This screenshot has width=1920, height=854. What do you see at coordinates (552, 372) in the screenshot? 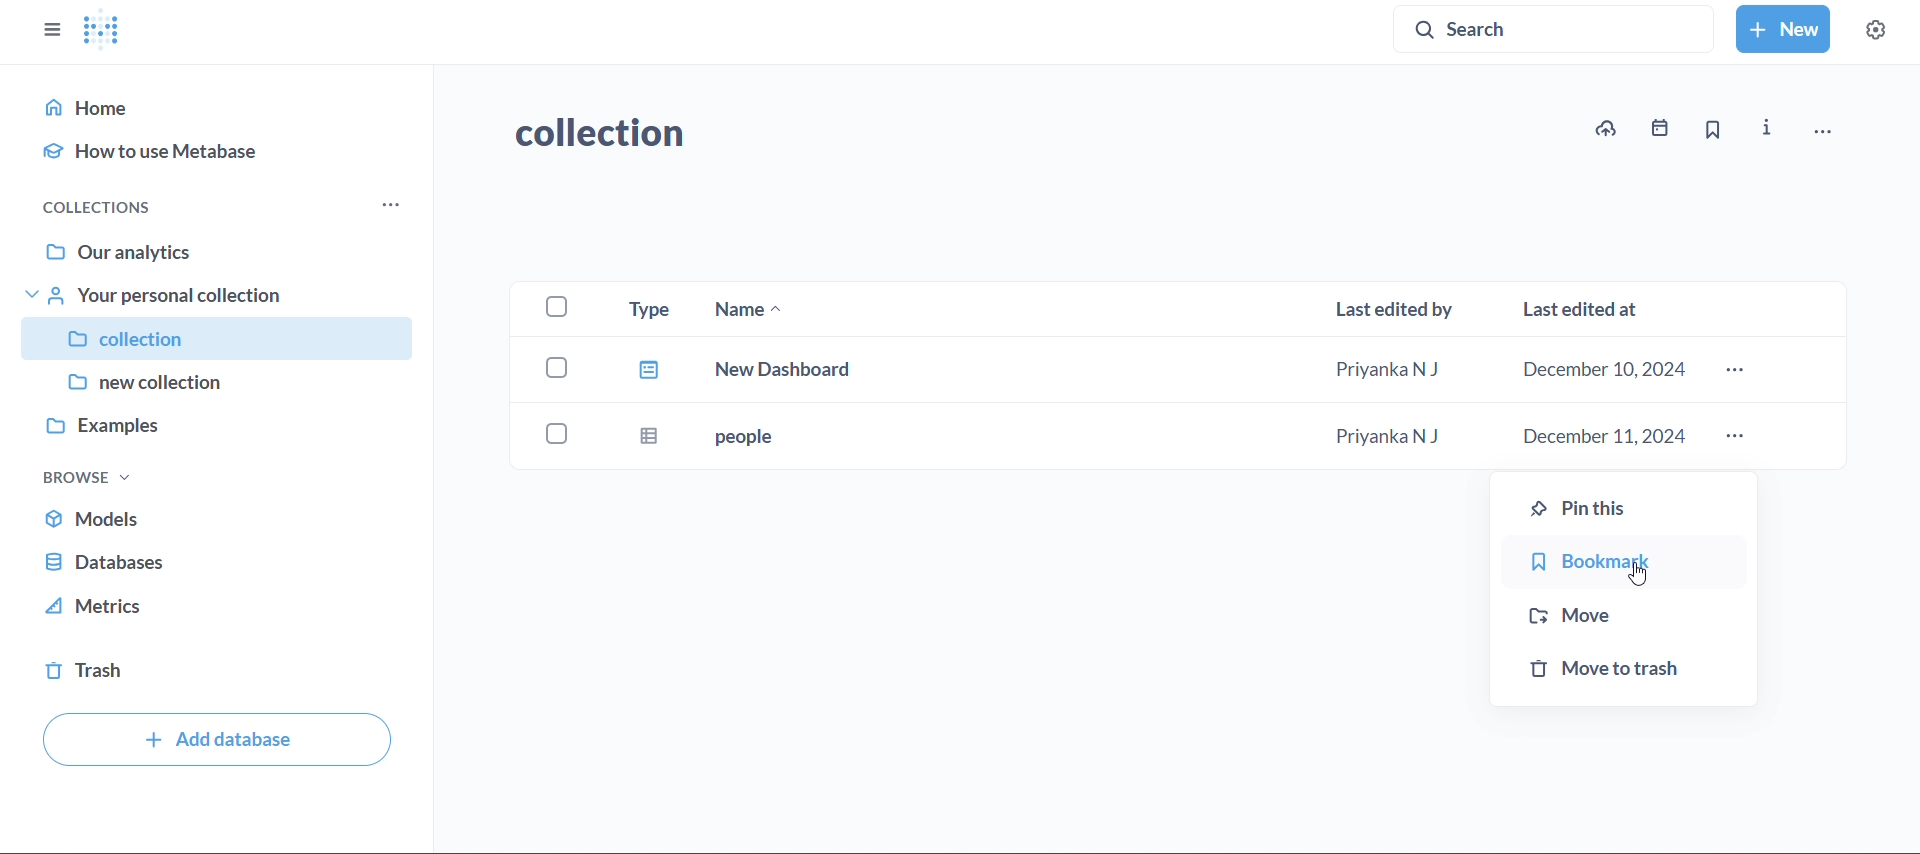
I see `checkboxes` at bounding box center [552, 372].